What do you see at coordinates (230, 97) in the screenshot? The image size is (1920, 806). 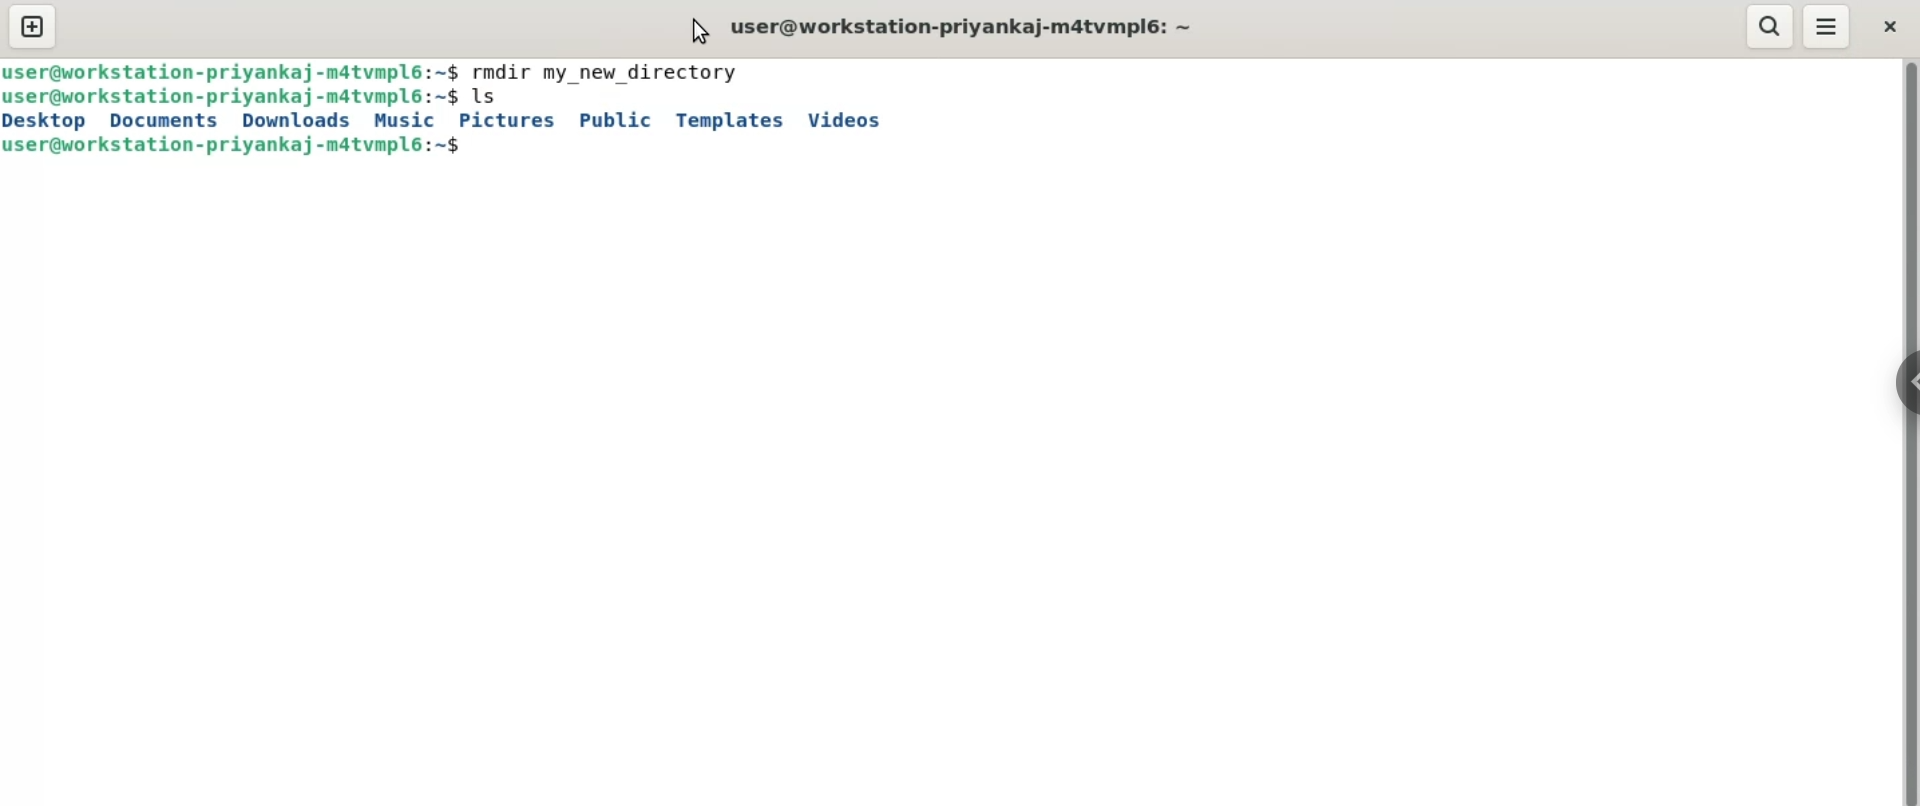 I see `user@workstation-priyanka-m4tvmpl6:~$` at bounding box center [230, 97].